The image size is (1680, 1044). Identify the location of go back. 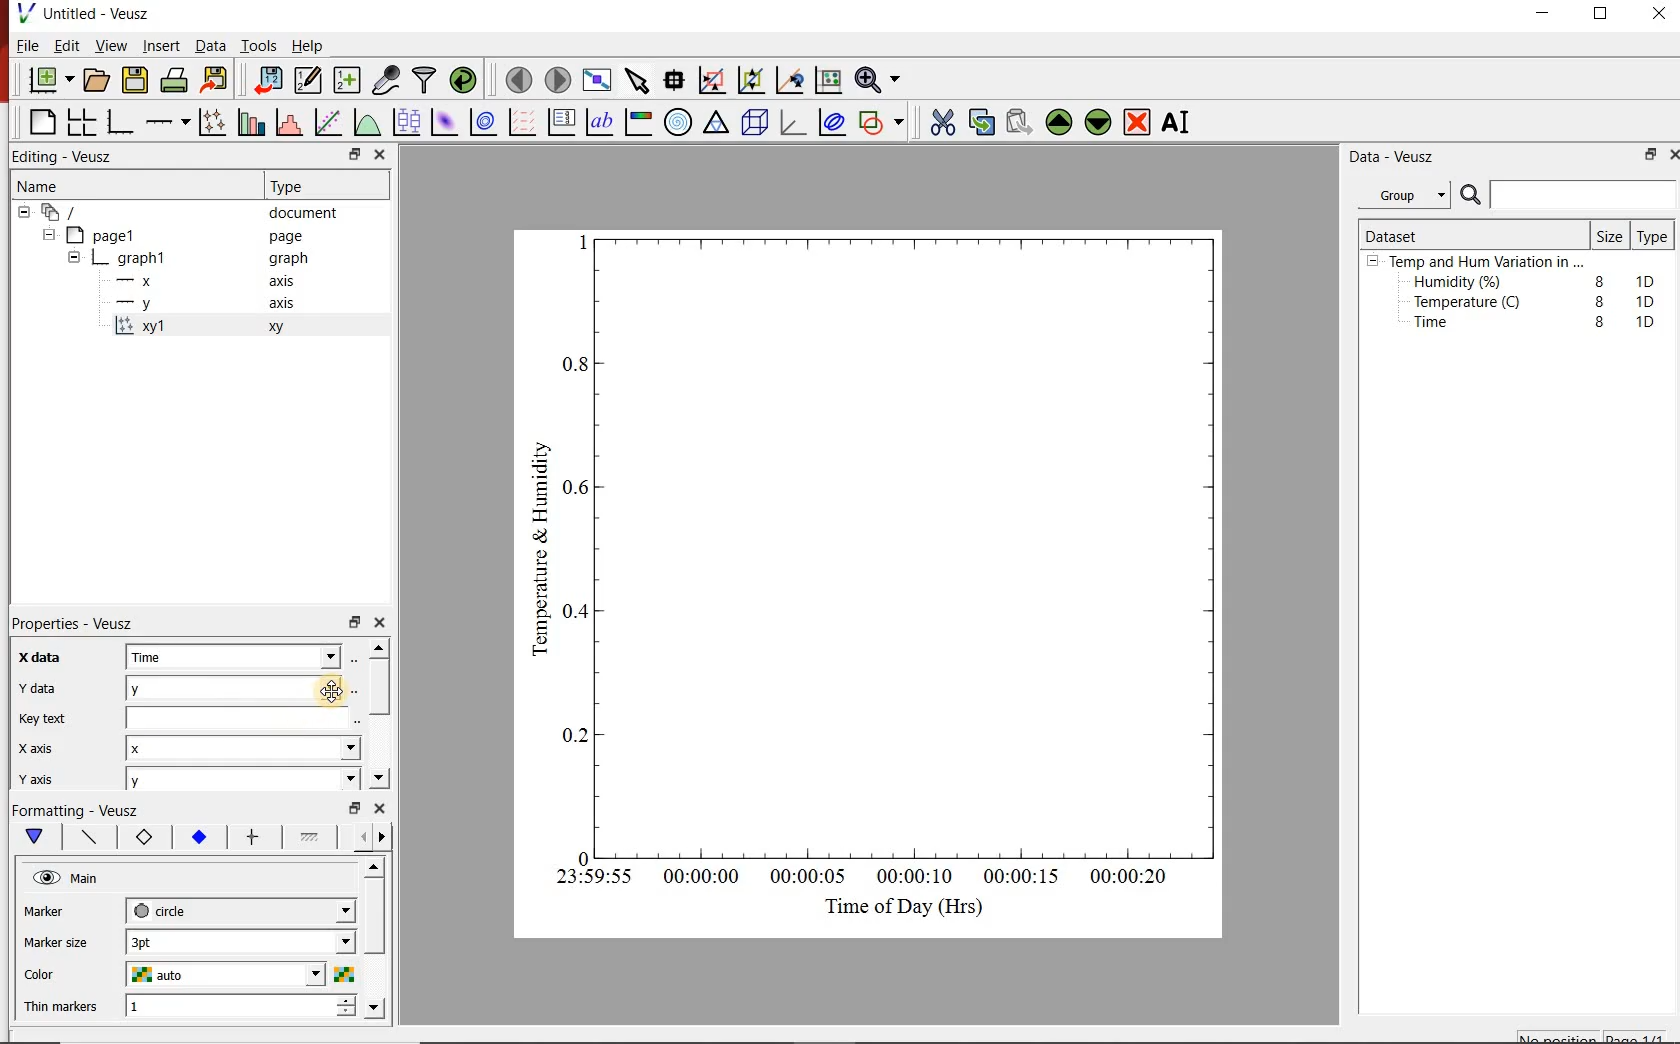
(356, 835).